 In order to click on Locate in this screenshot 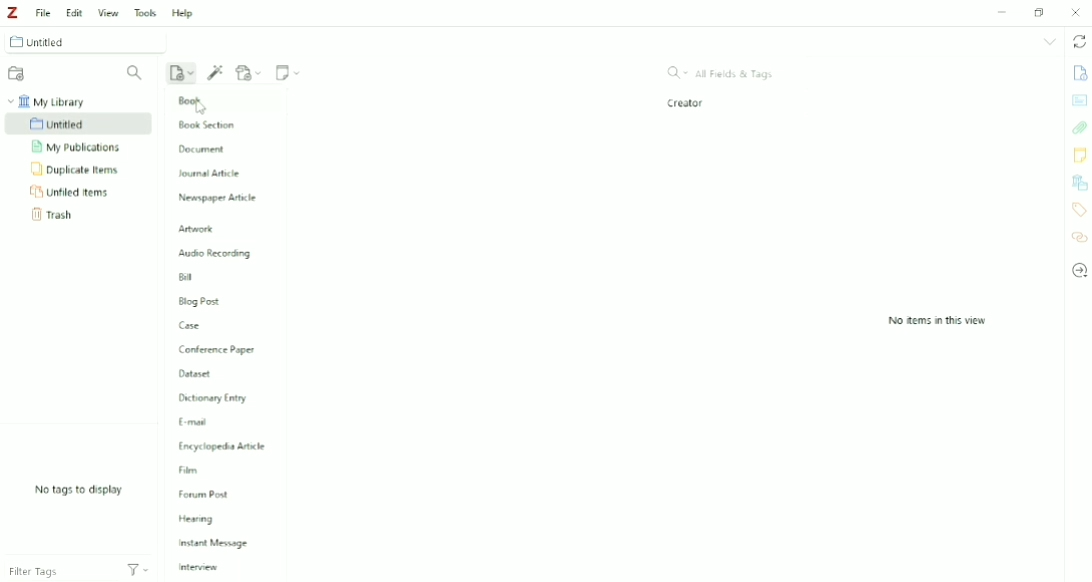, I will do `click(1079, 270)`.